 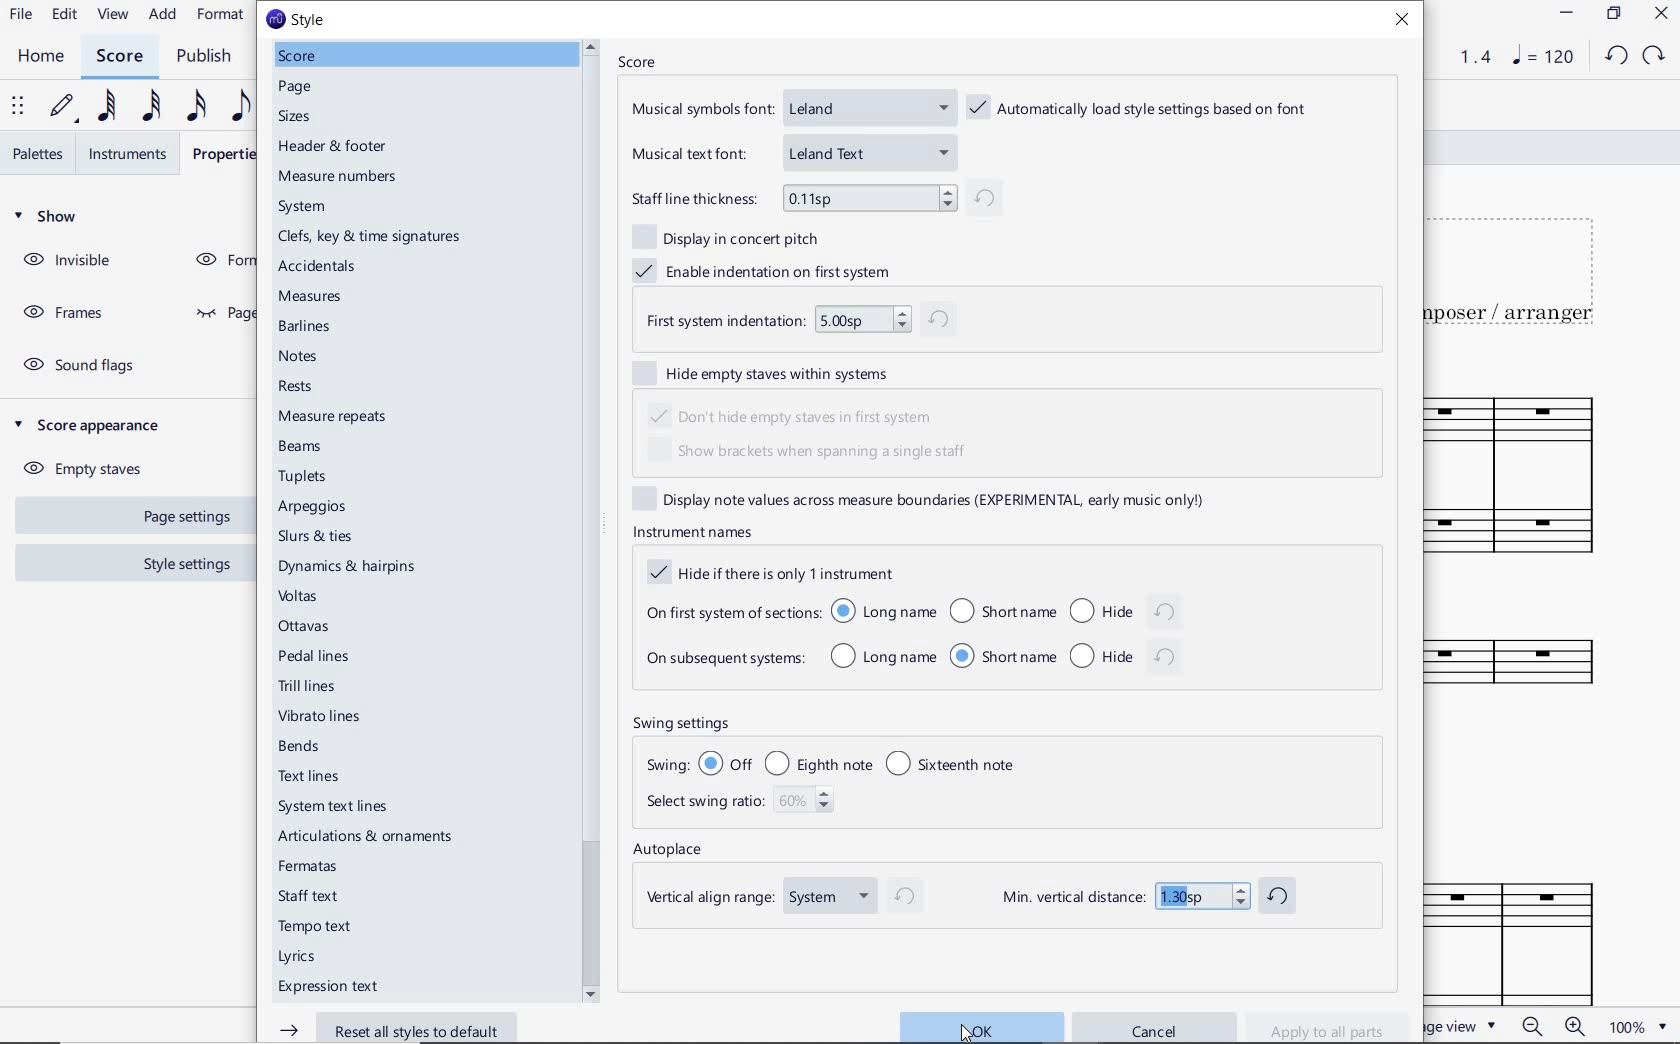 I want to click on page view, so click(x=1463, y=1025).